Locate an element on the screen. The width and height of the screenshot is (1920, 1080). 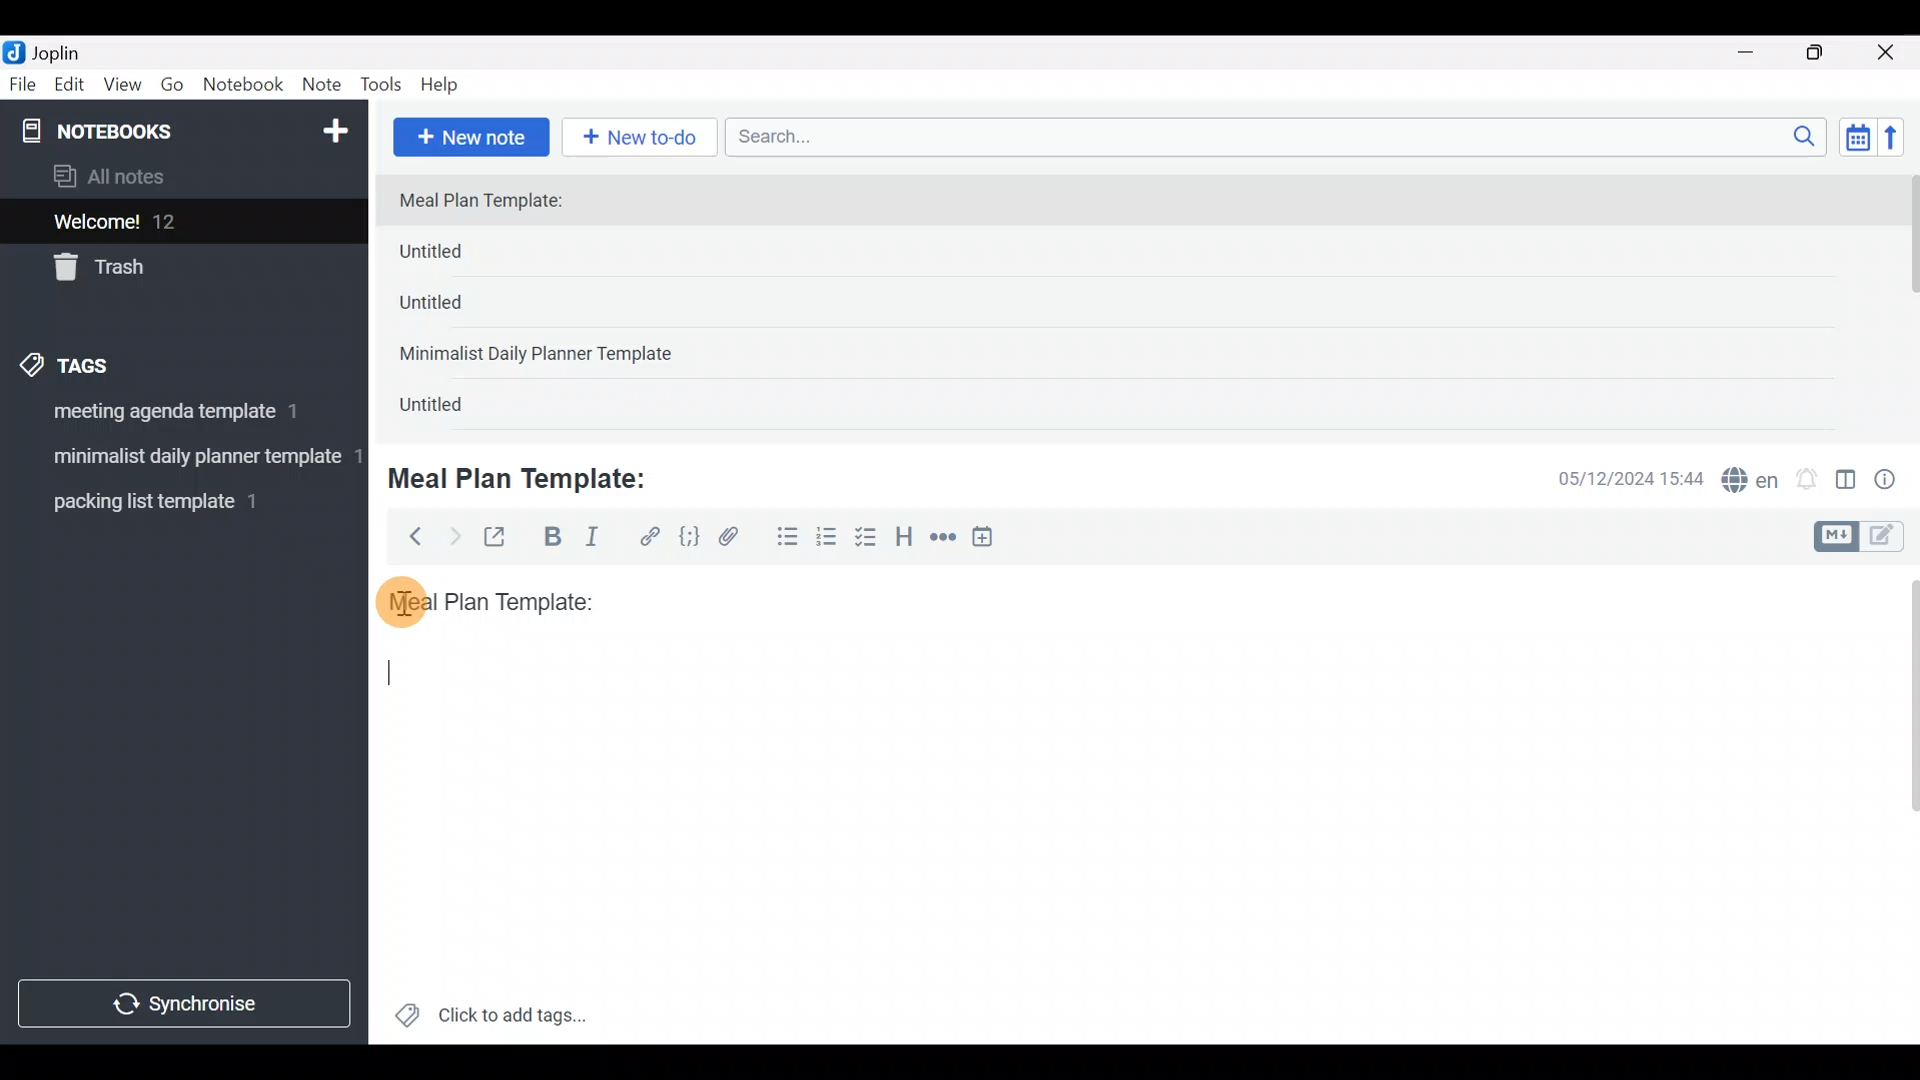
Bulleted list is located at coordinates (783, 538).